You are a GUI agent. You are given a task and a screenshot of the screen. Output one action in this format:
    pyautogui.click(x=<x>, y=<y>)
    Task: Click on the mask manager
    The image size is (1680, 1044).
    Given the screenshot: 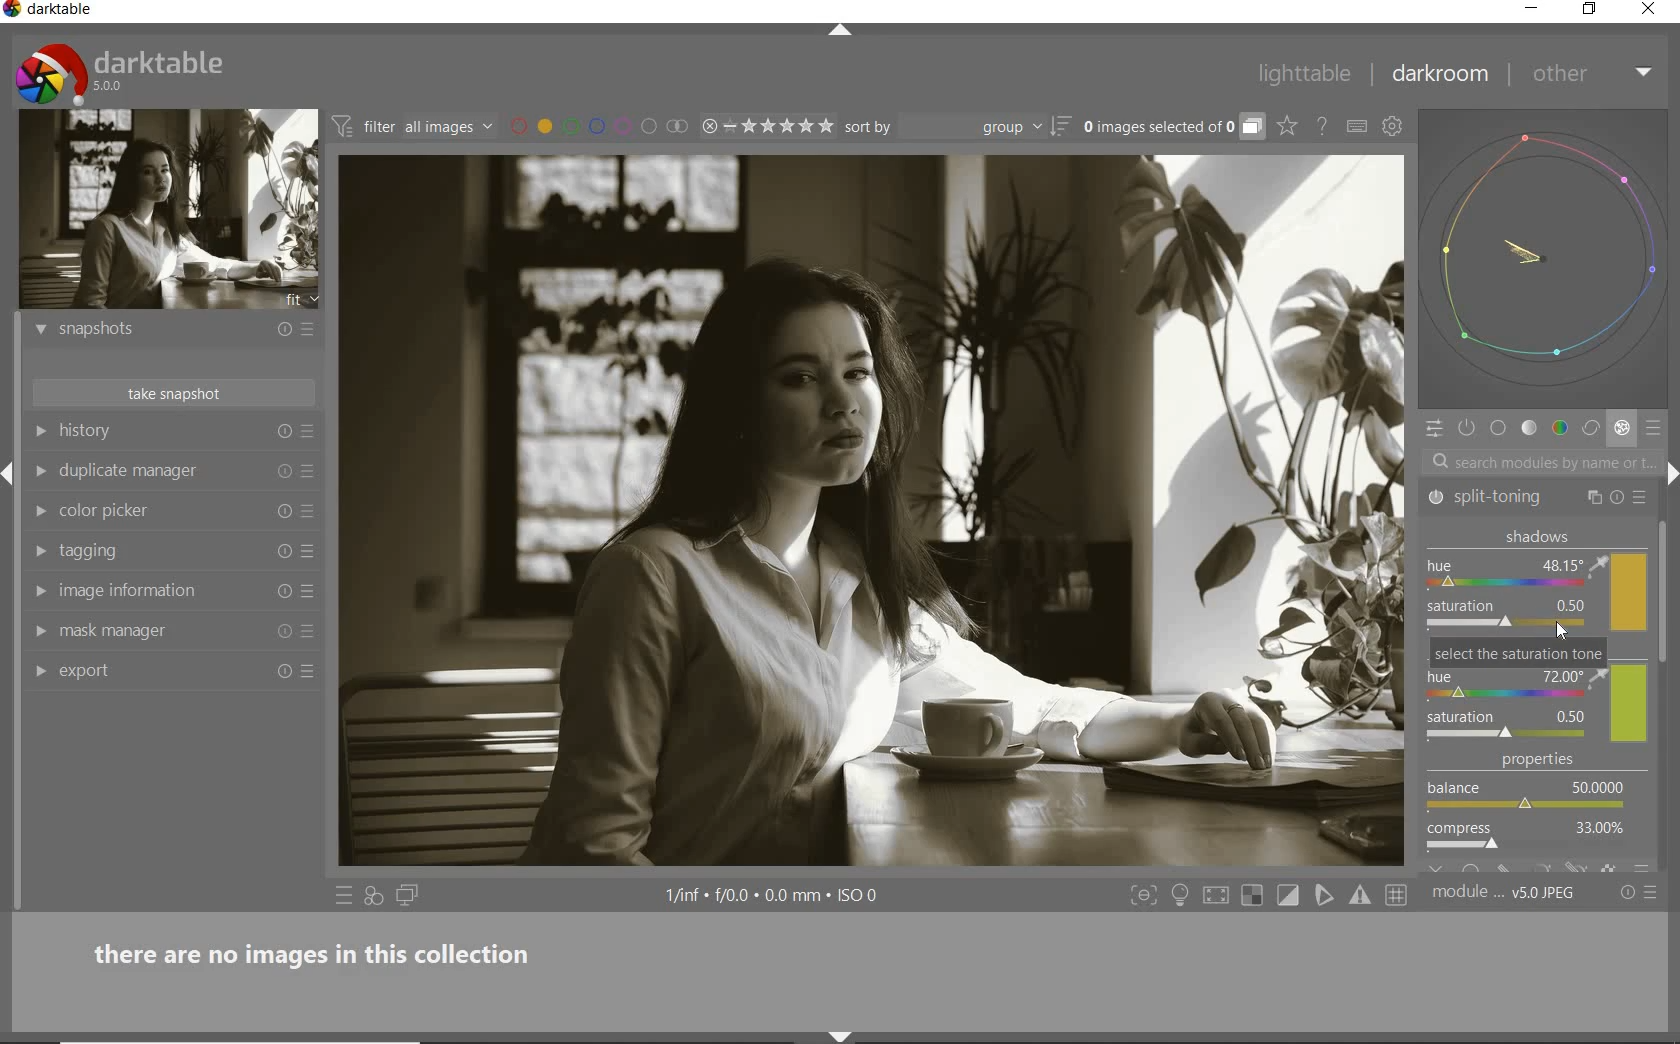 What is the action you would take?
    pyautogui.click(x=159, y=630)
    